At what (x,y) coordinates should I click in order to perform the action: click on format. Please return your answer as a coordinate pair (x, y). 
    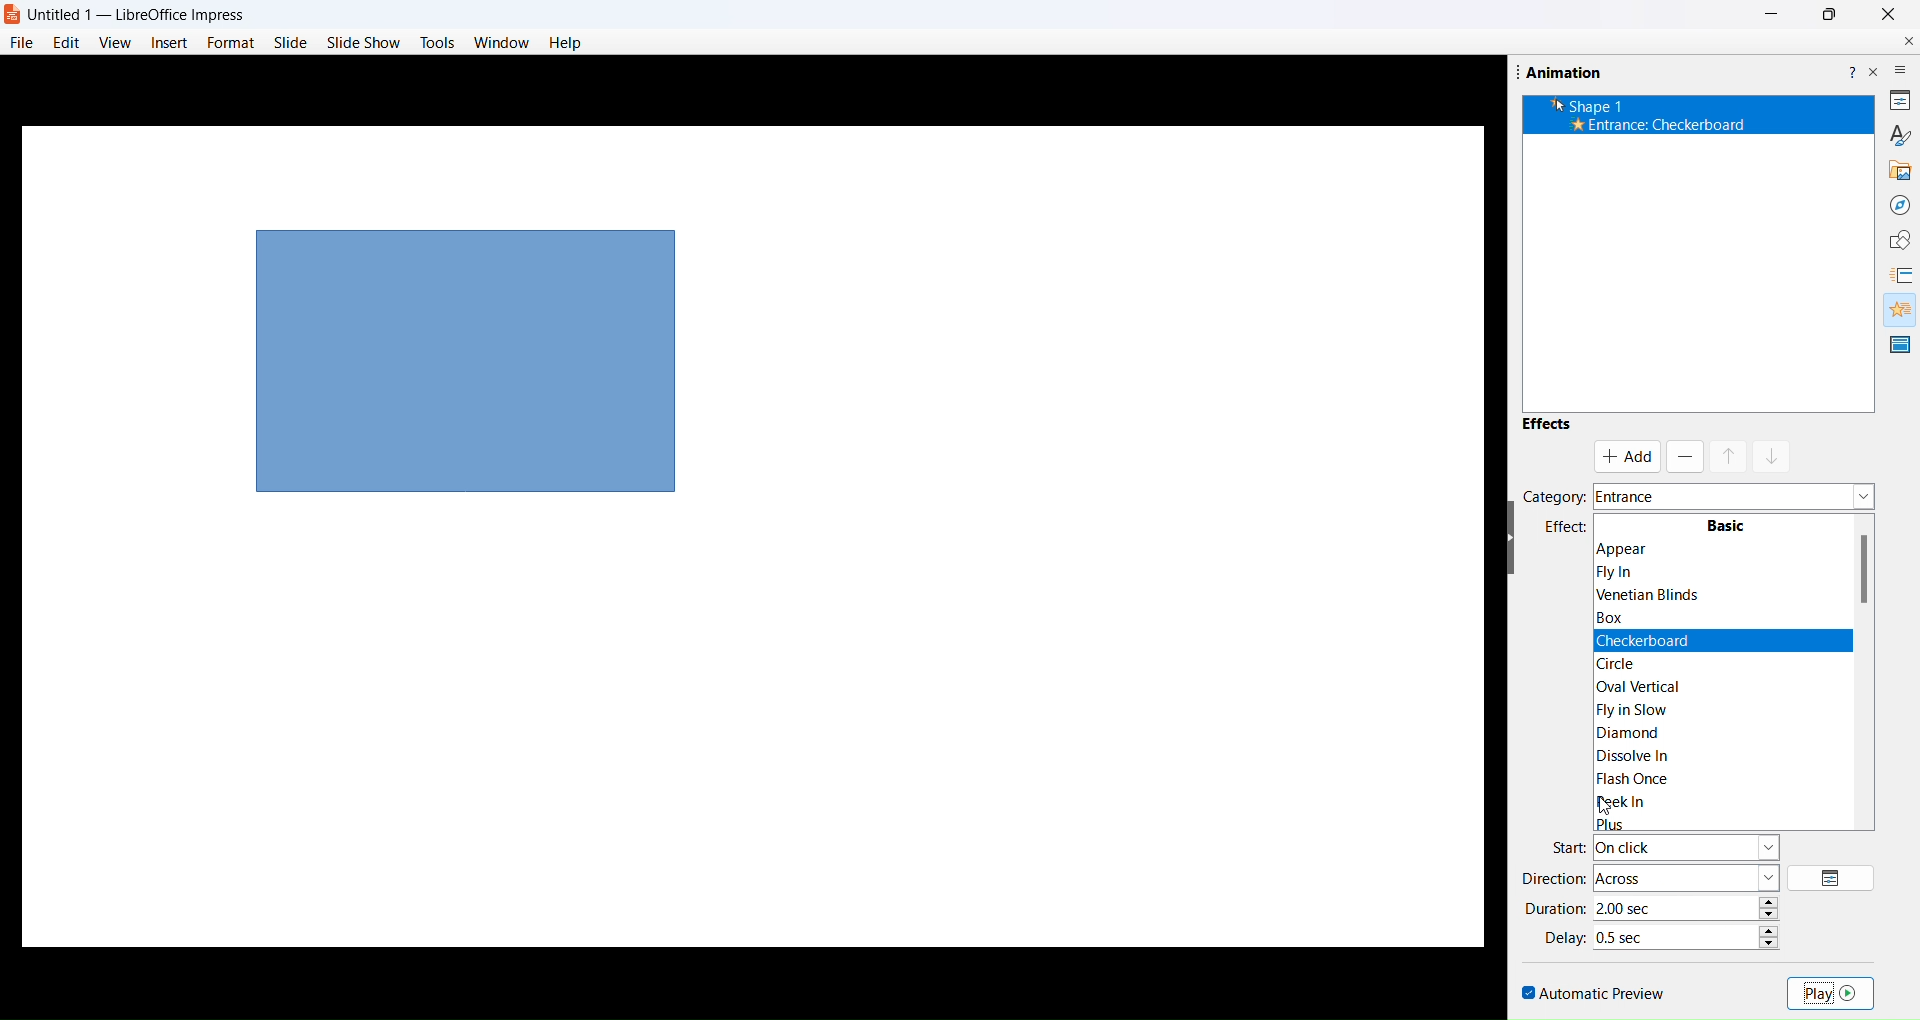
    Looking at the image, I should click on (229, 41).